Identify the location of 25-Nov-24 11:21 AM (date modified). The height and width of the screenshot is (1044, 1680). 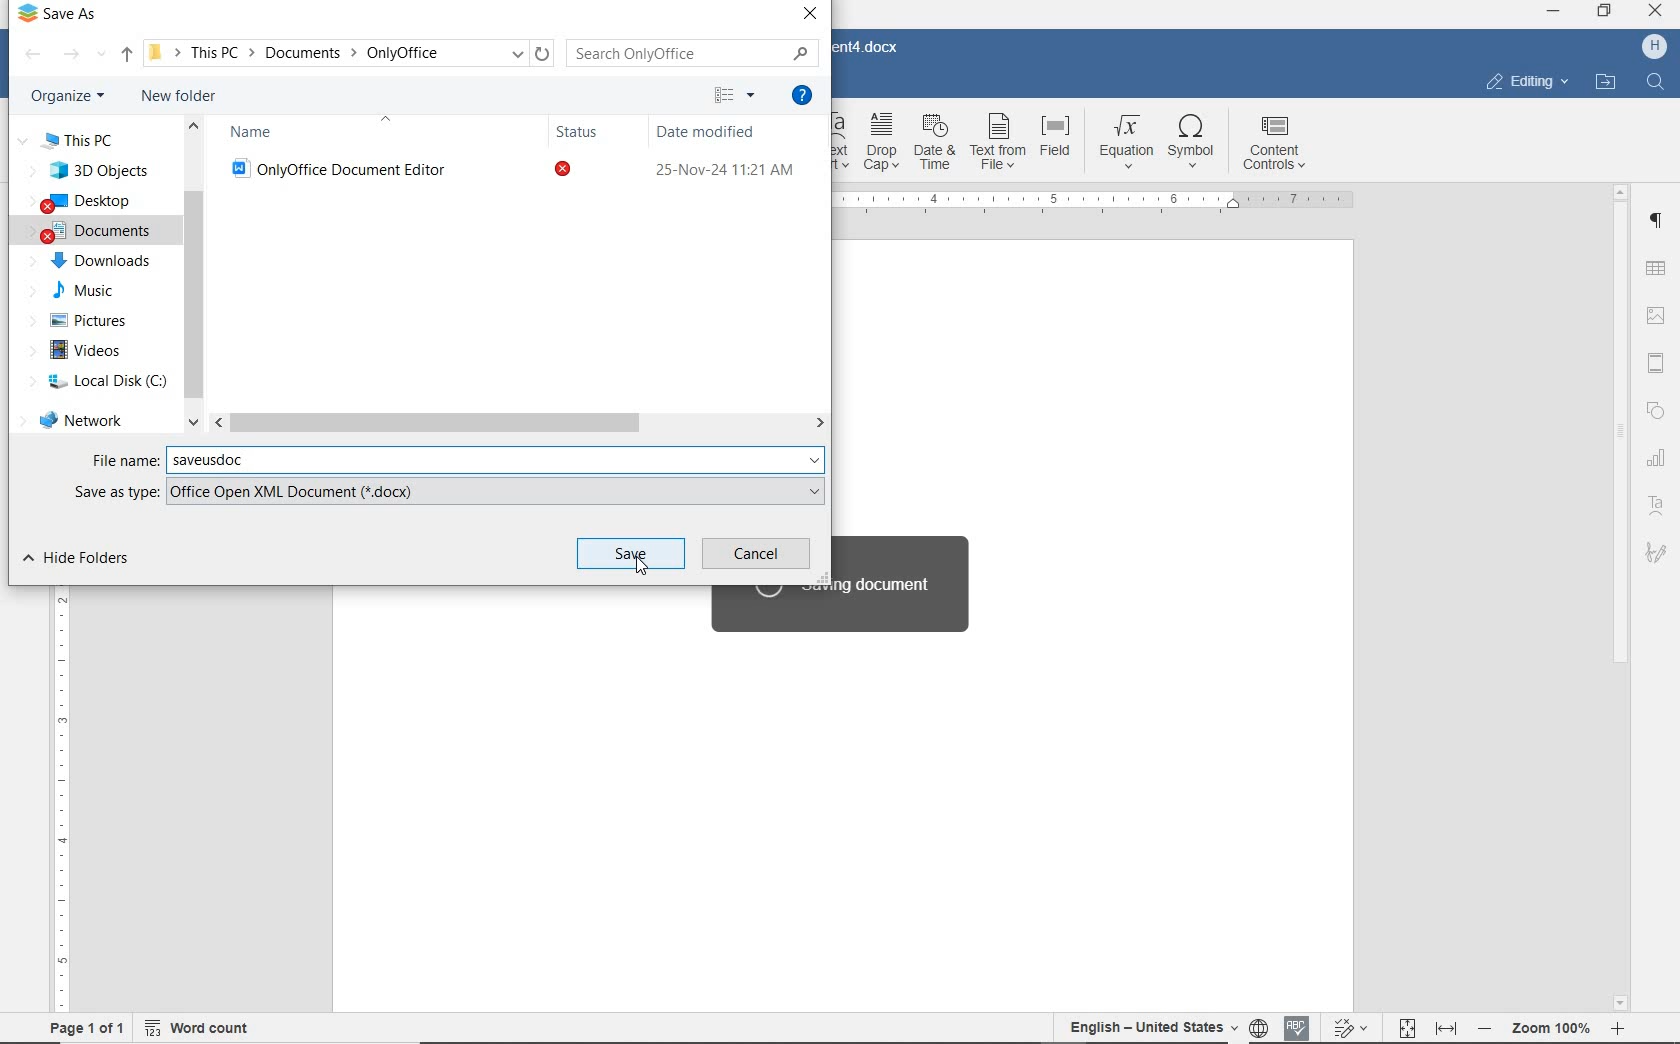
(727, 174).